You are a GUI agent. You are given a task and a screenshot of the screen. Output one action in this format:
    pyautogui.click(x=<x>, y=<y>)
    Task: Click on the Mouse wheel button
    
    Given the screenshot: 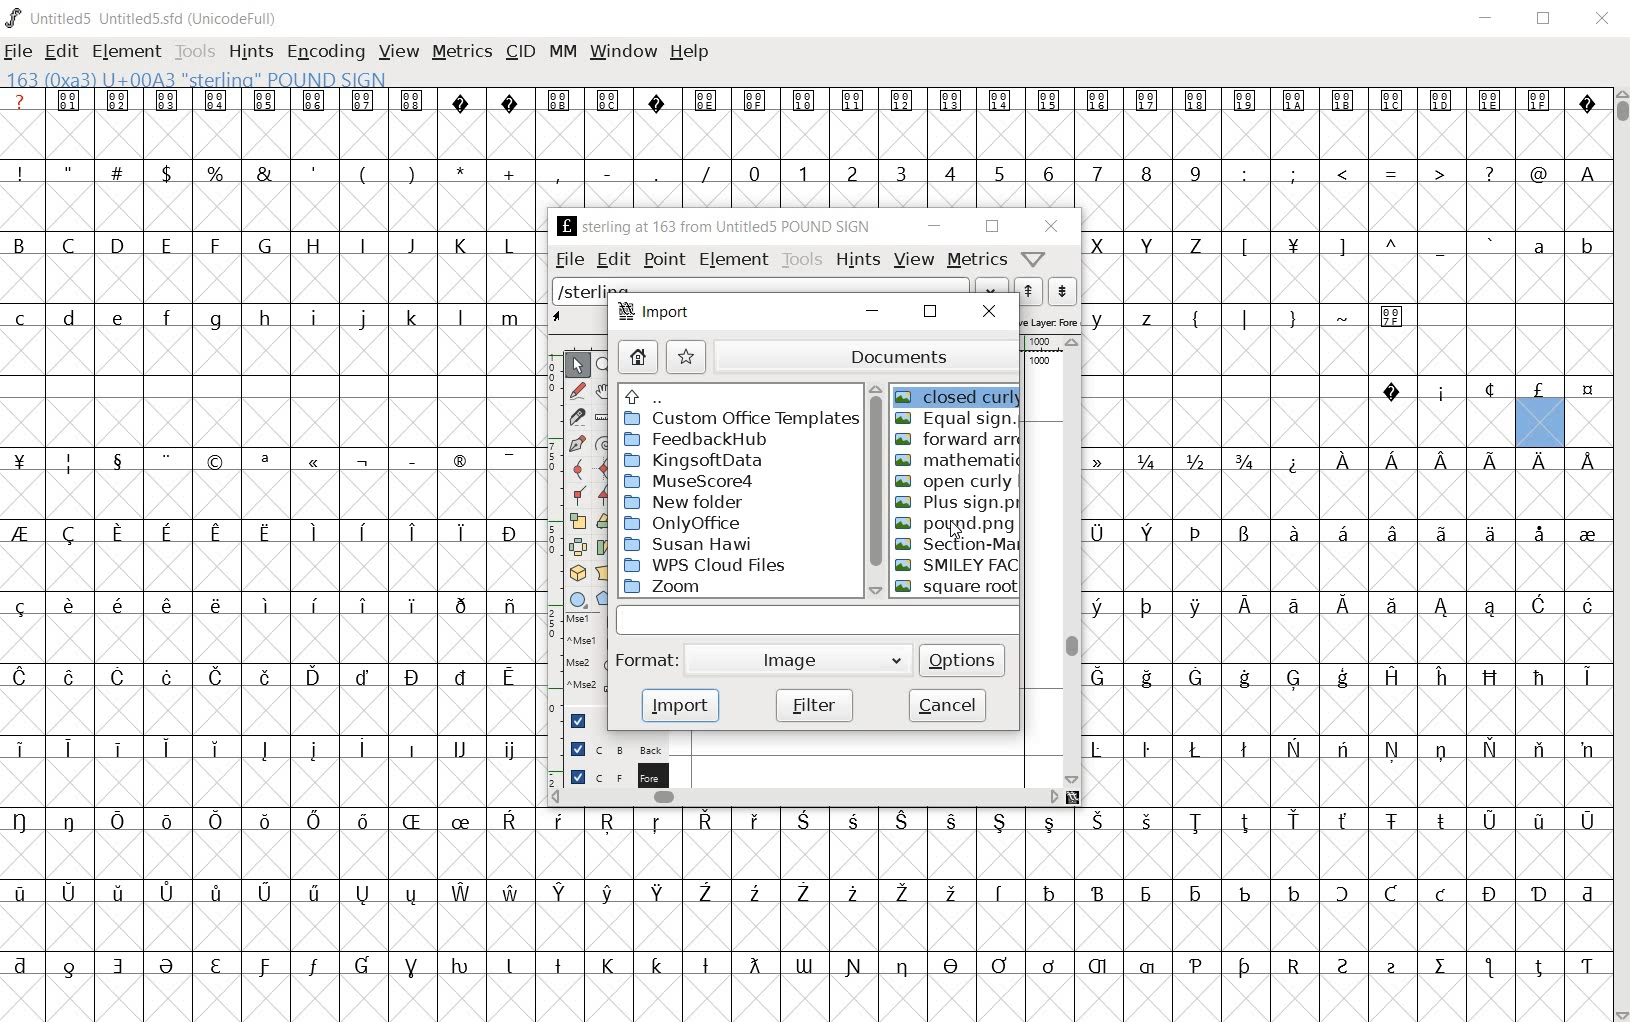 What is the action you would take?
    pyautogui.click(x=585, y=666)
    